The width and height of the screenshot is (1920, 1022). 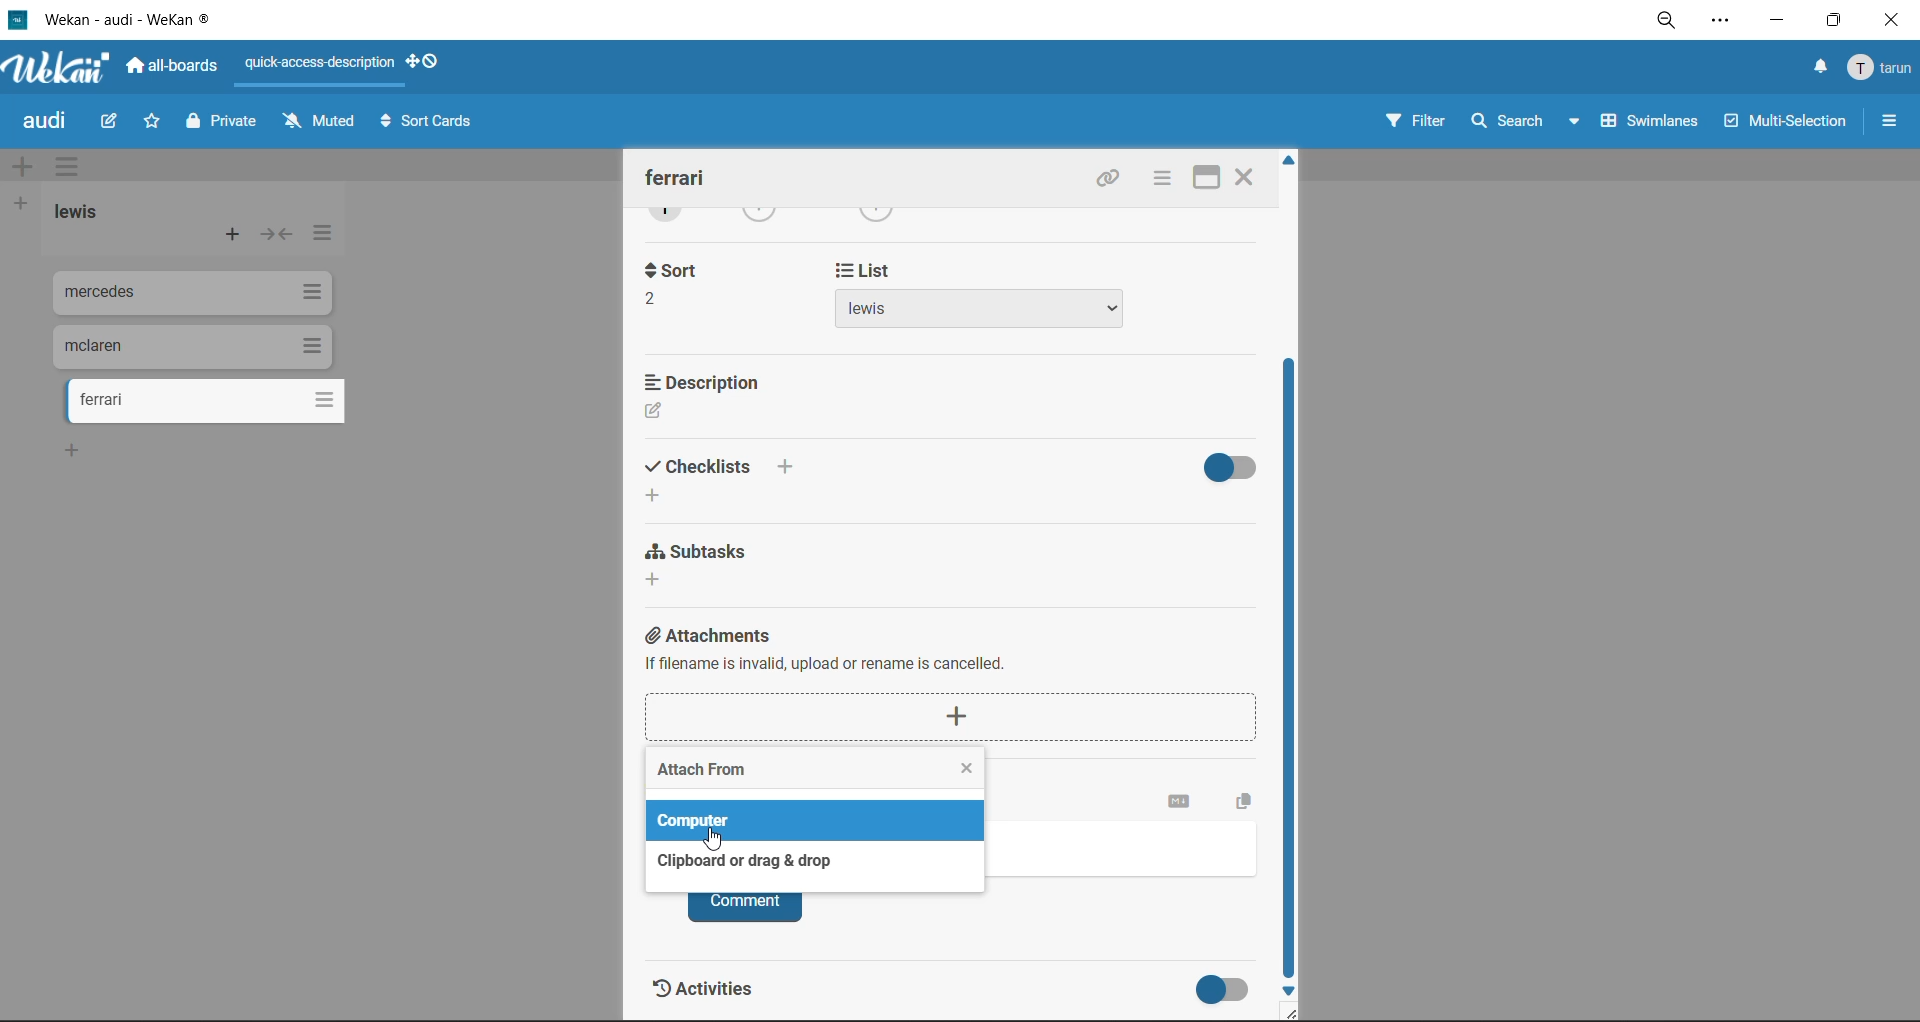 I want to click on hide completed checklist, so click(x=1235, y=464).